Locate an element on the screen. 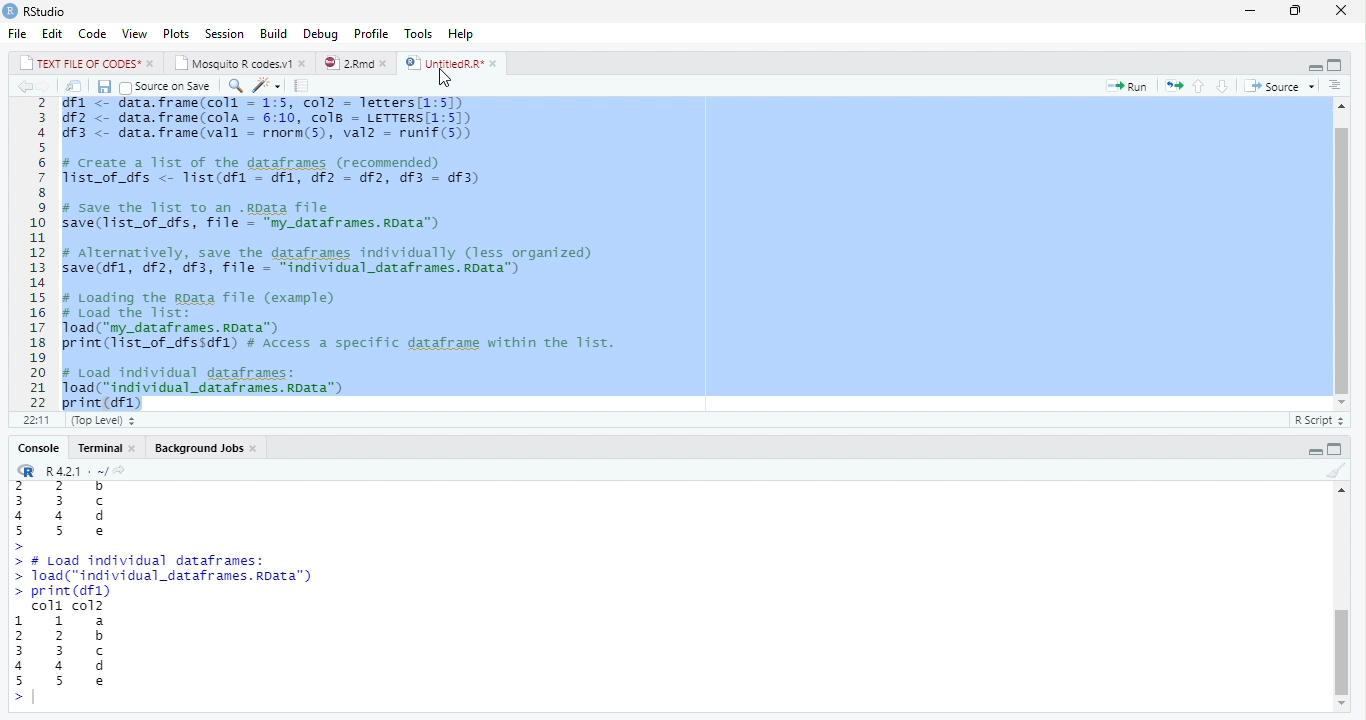 The height and width of the screenshot is (720, 1366). Go to next location is located at coordinates (45, 87).